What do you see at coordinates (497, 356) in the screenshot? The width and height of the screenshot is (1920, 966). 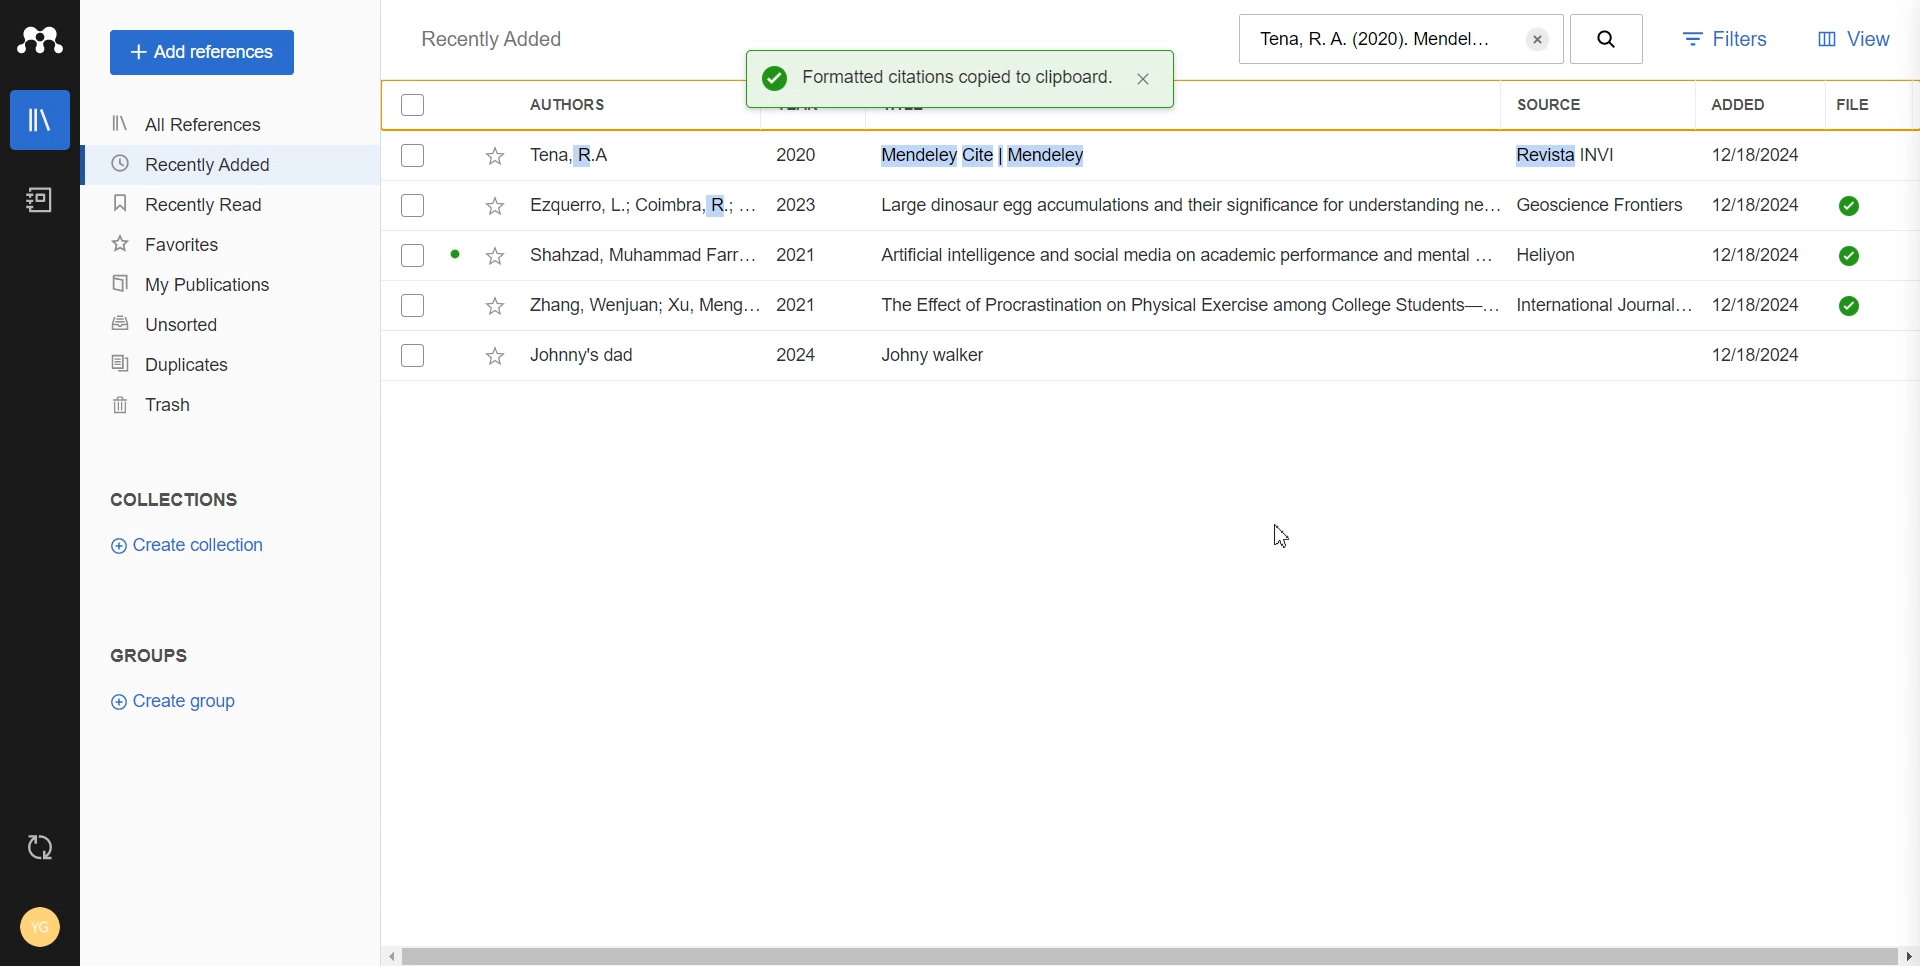 I see `Star` at bounding box center [497, 356].